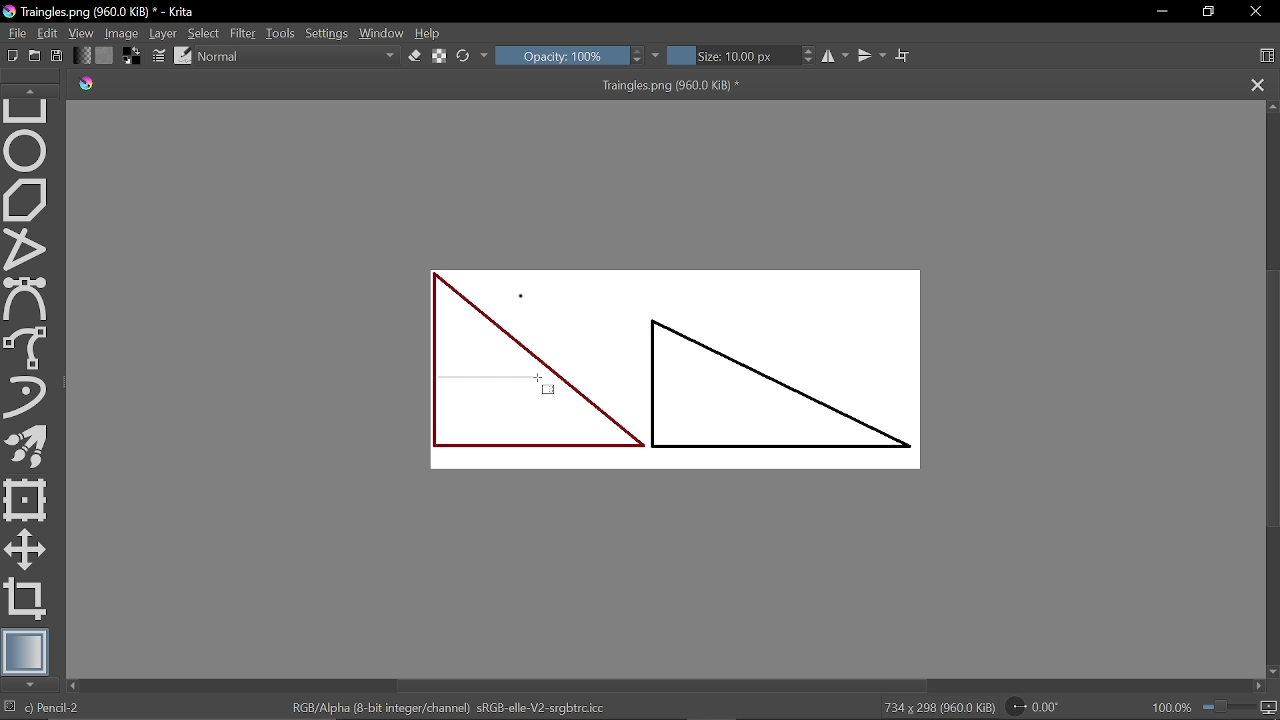 This screenshot has height=720, width=1280. Describe the element at coordinates (204, 33) in the screenshot. I see `Select` at that location.